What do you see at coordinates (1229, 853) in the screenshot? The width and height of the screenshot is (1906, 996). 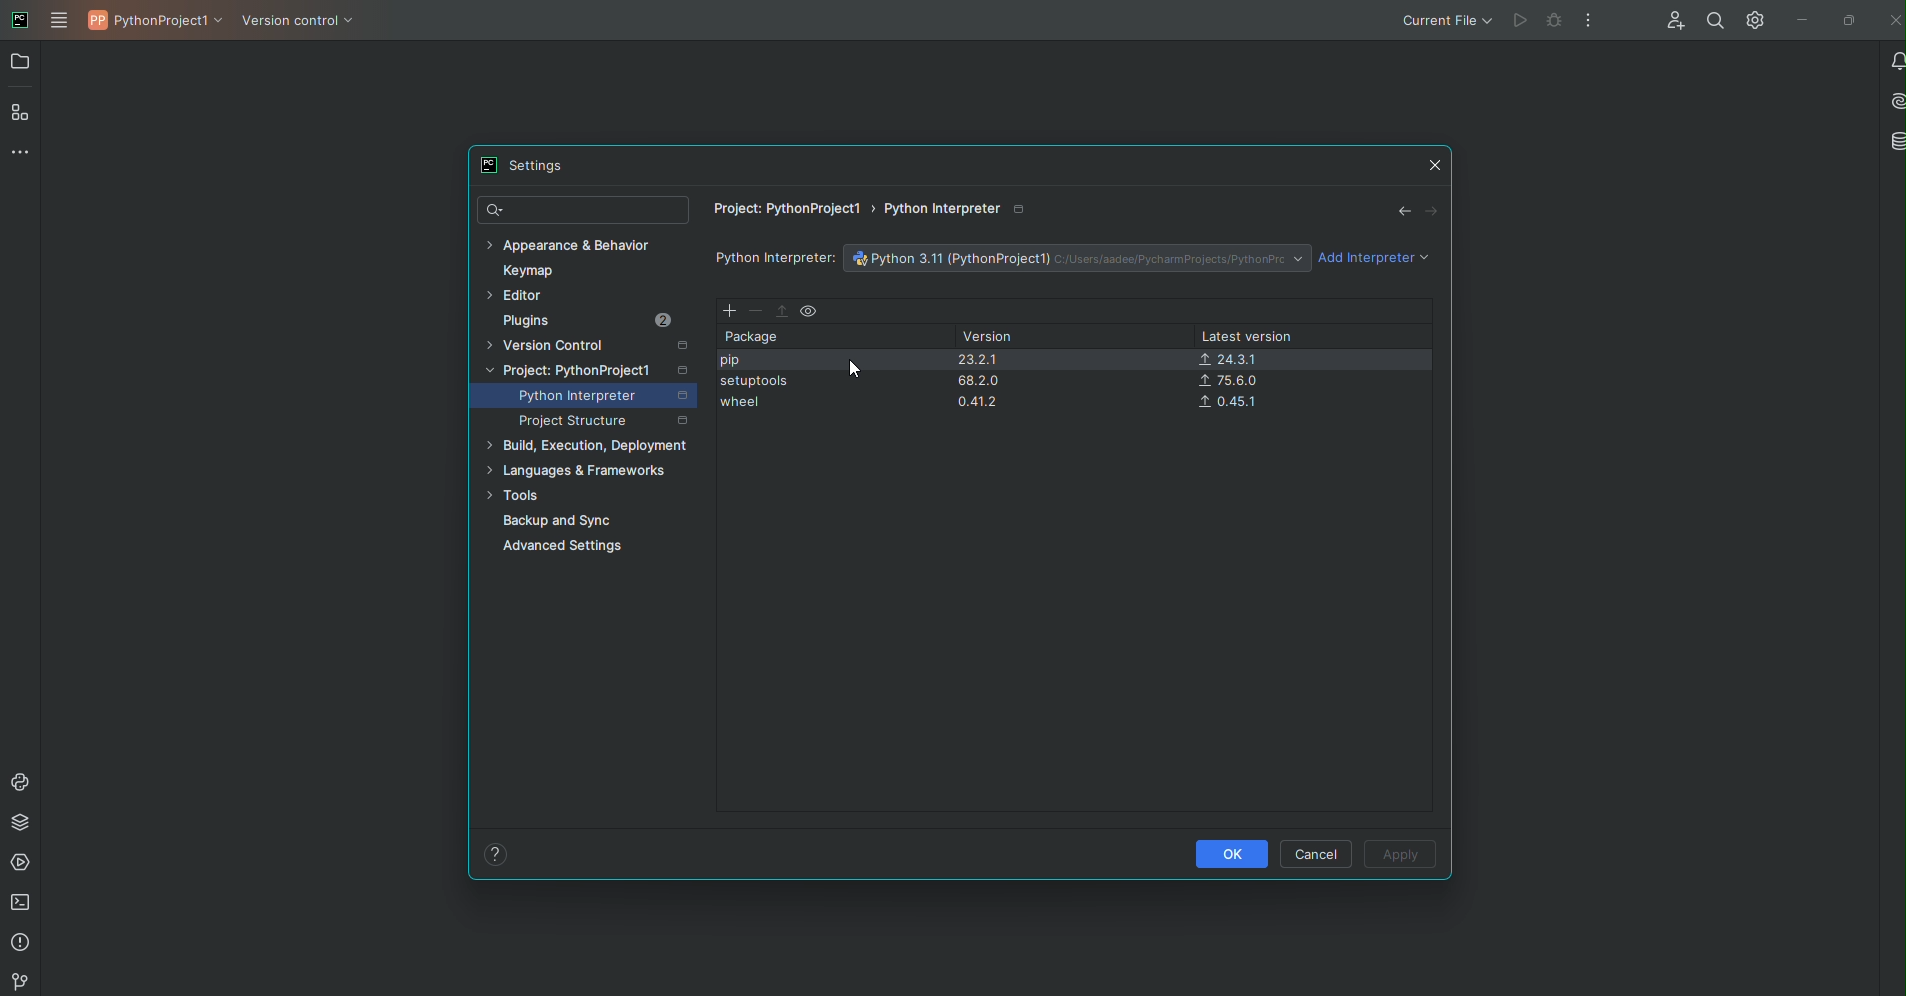 I see `OK` at bounding box center [1229, 853].